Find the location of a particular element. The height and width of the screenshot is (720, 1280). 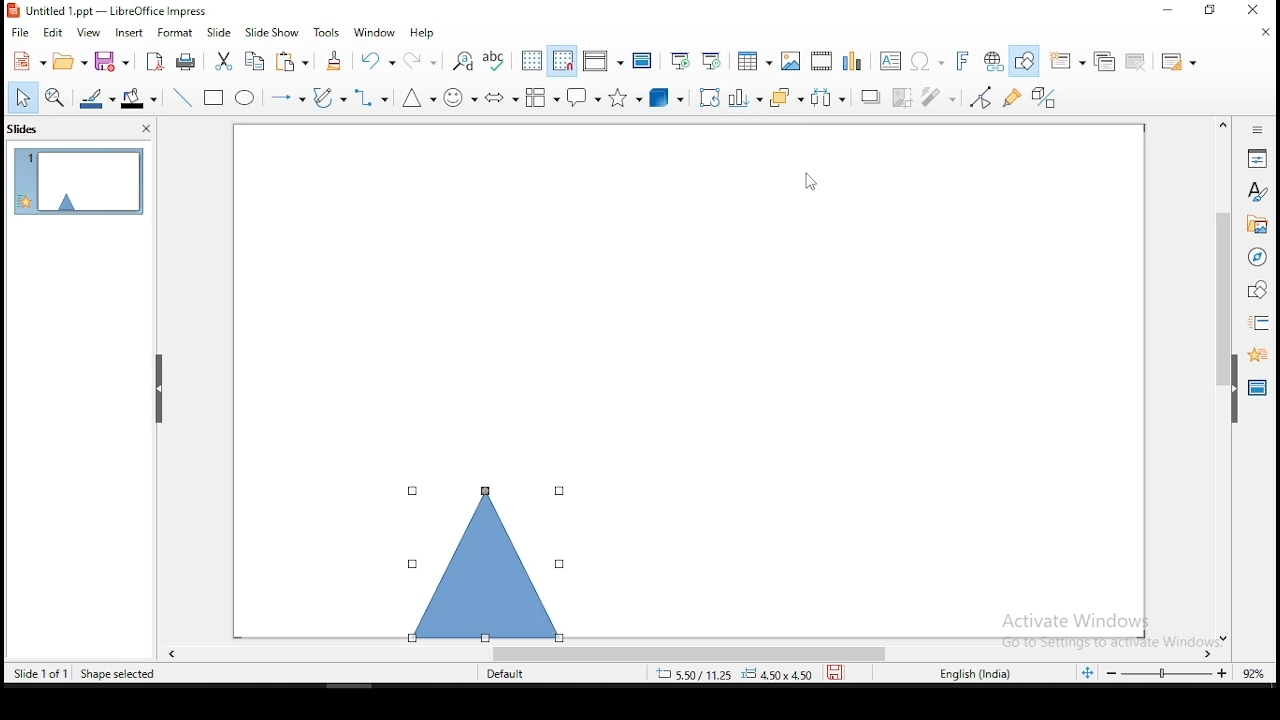

show gluepoint functions is located at coordinates (1014, 99).